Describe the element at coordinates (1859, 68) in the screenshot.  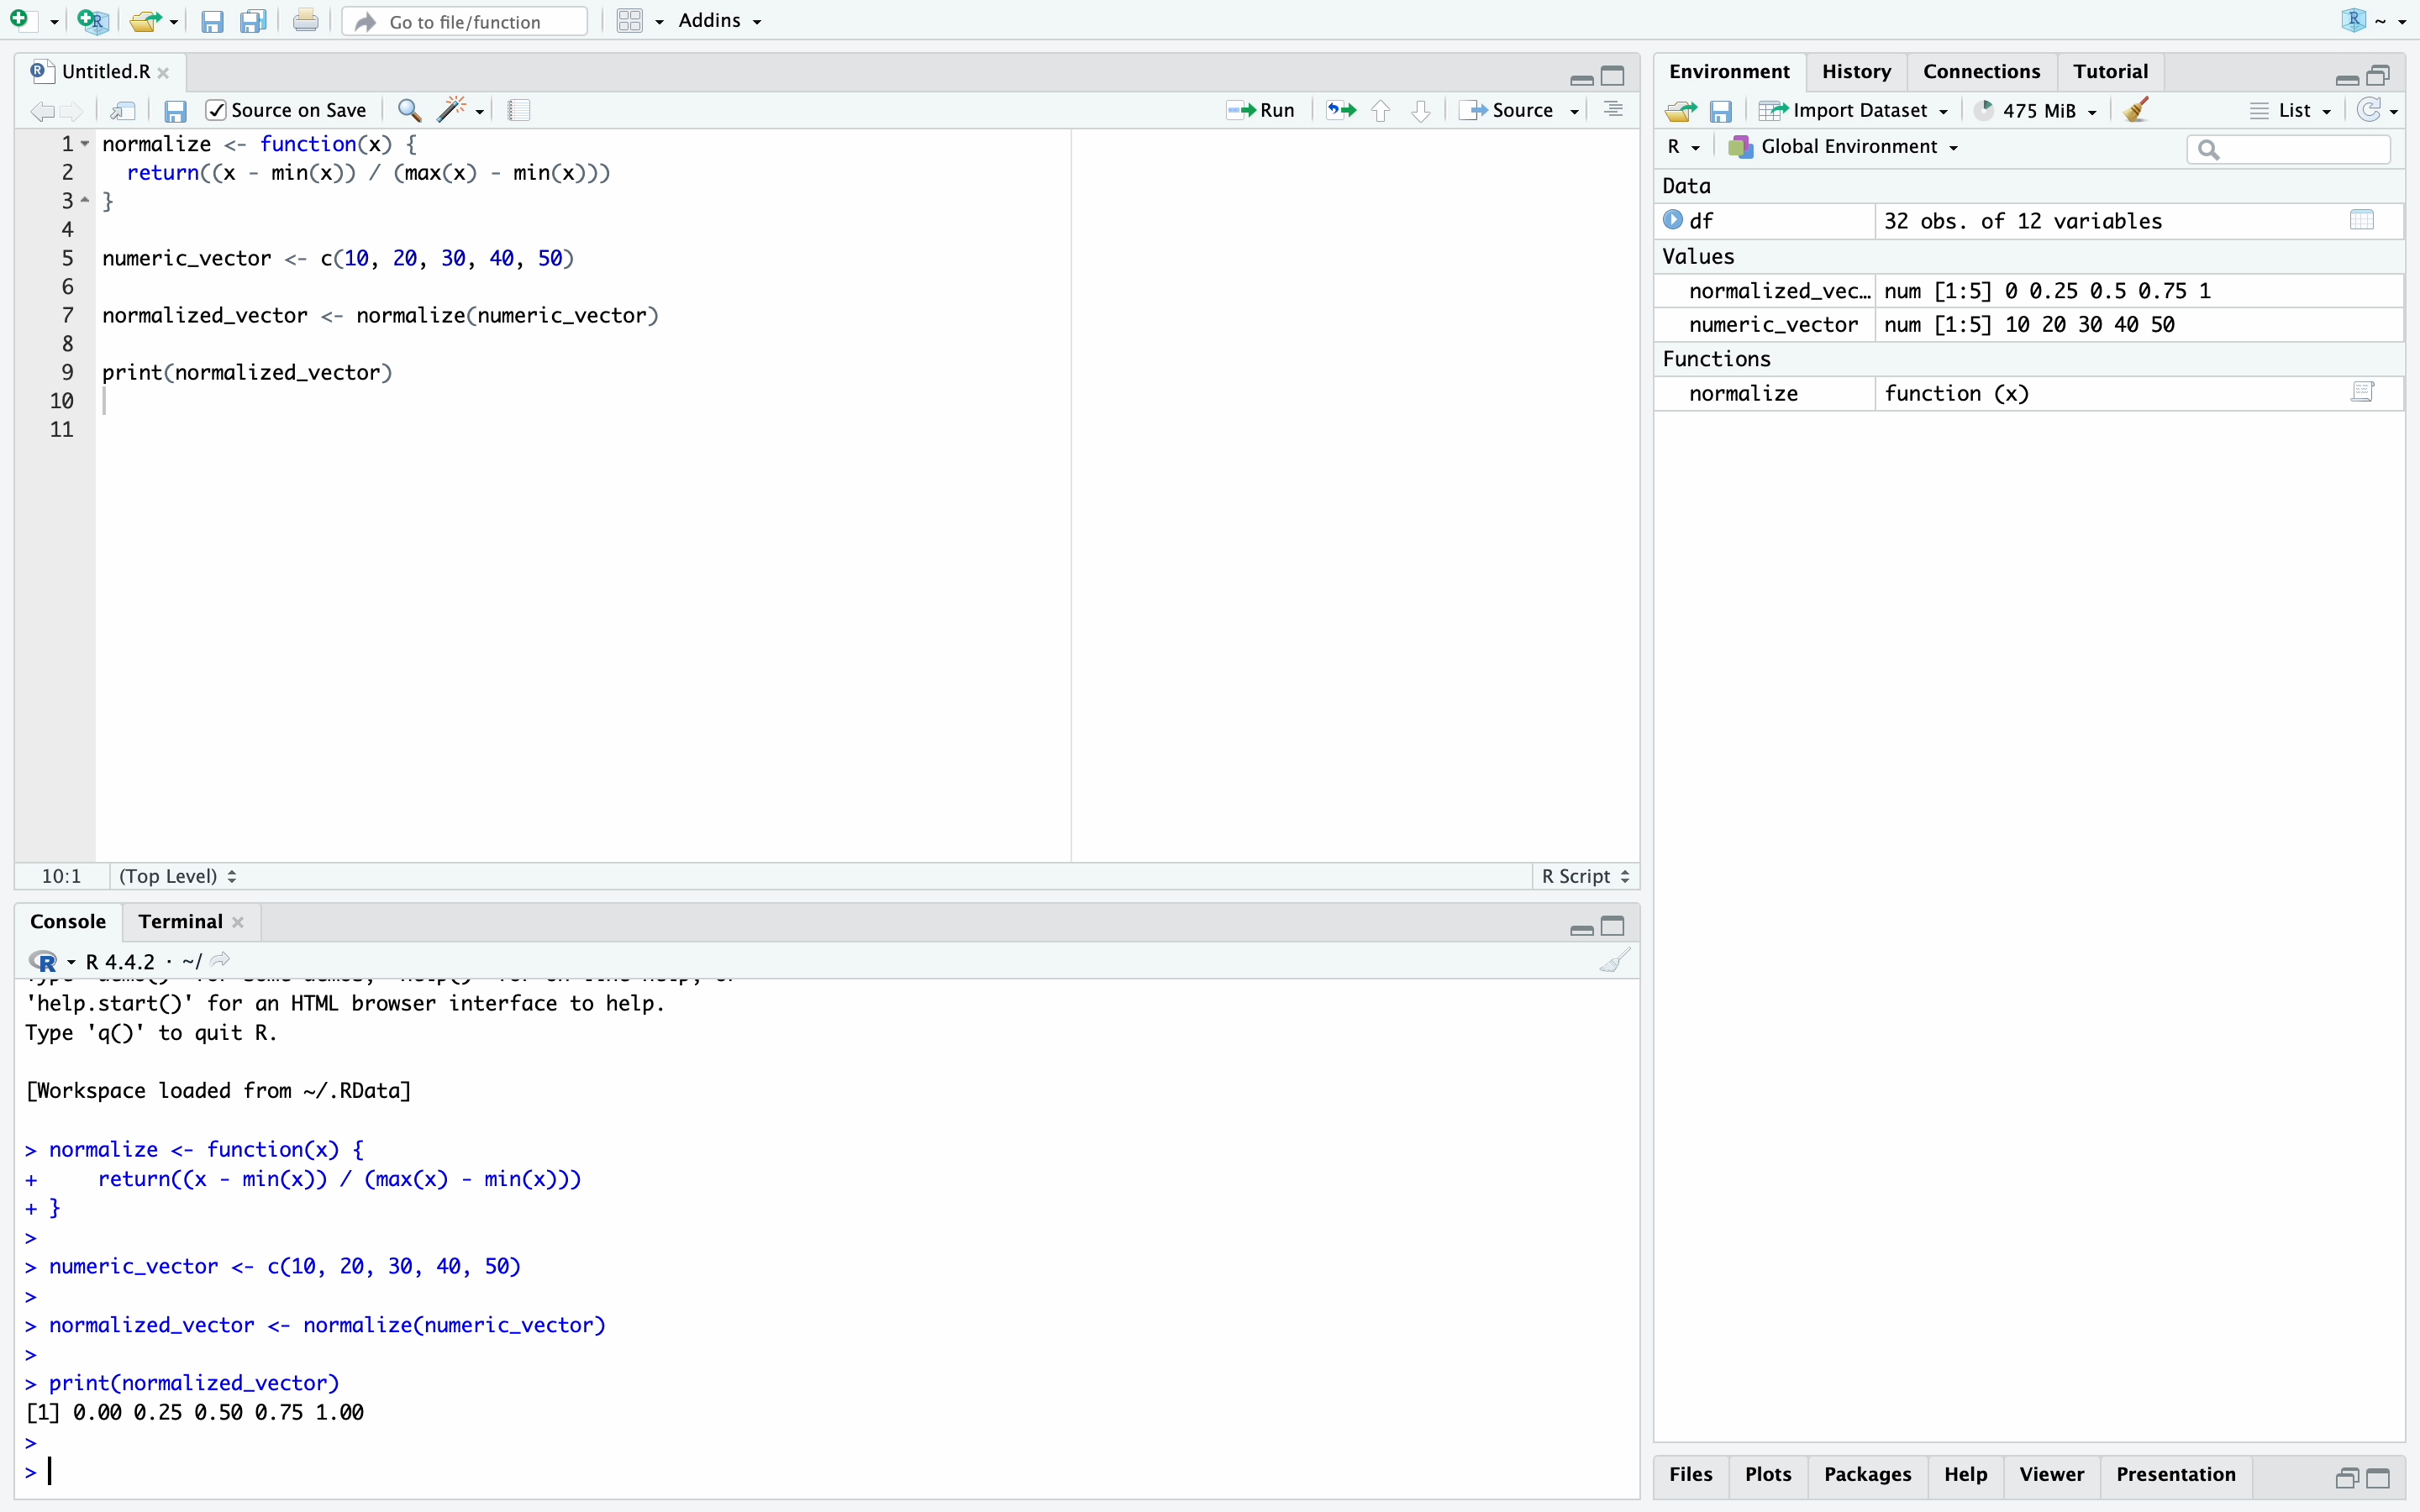
I see `History` at that location.